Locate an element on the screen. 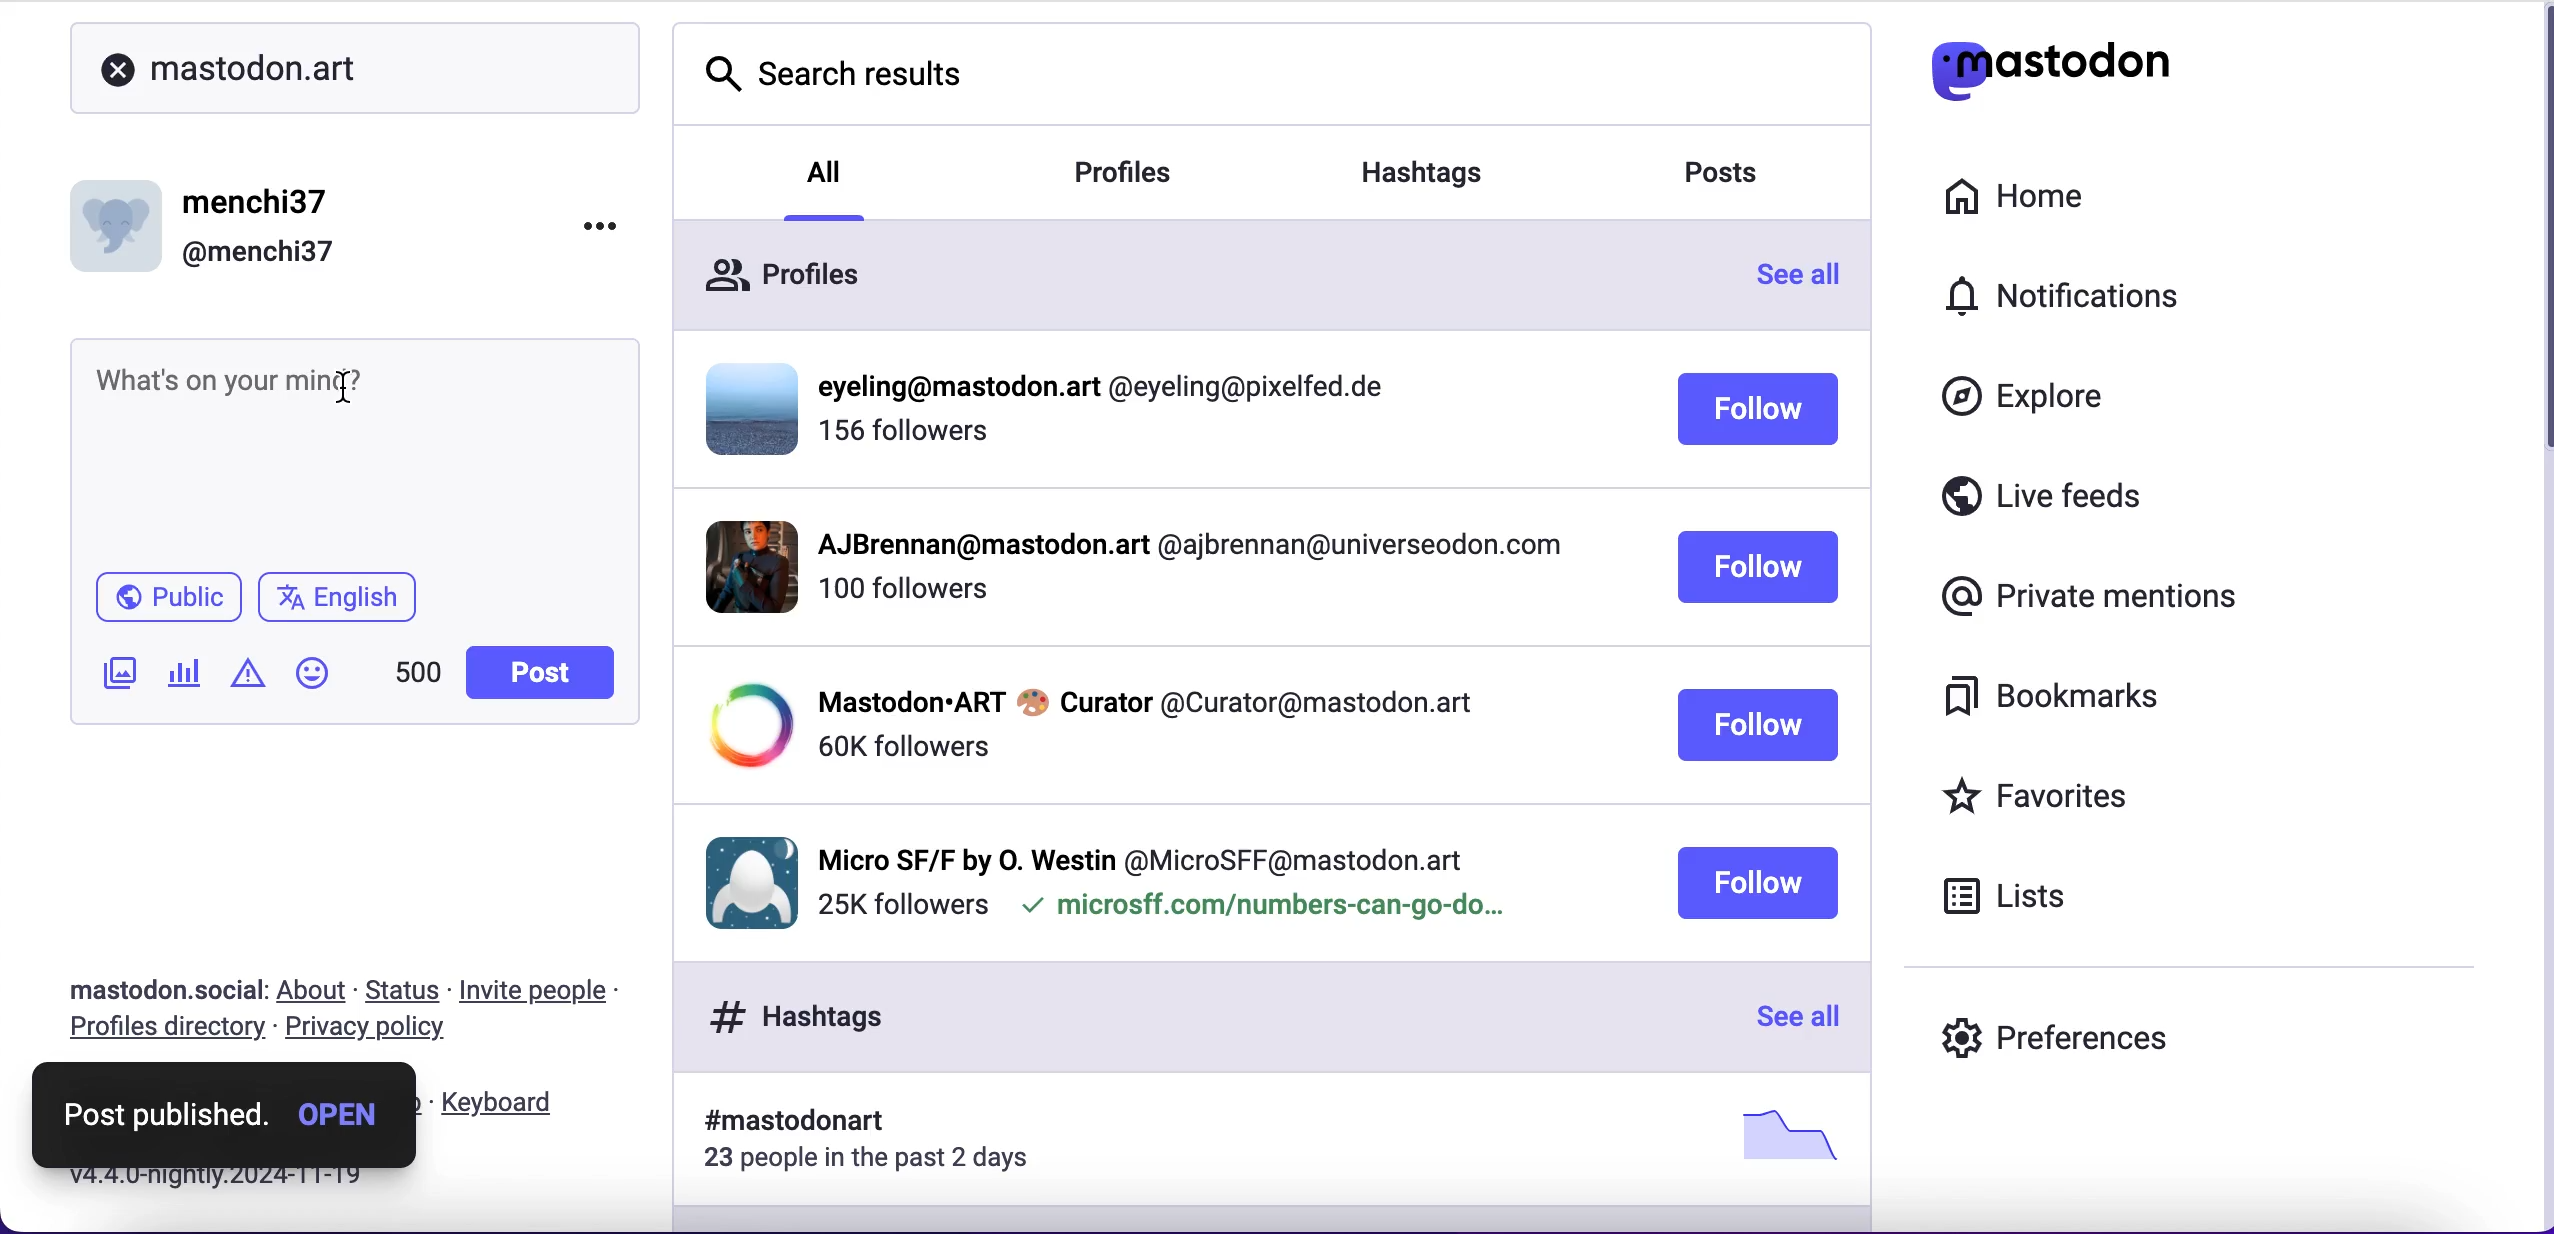 Image resolution: width=2554 pixels, height=1234 pixels. options is located at coordinates (605, 226).